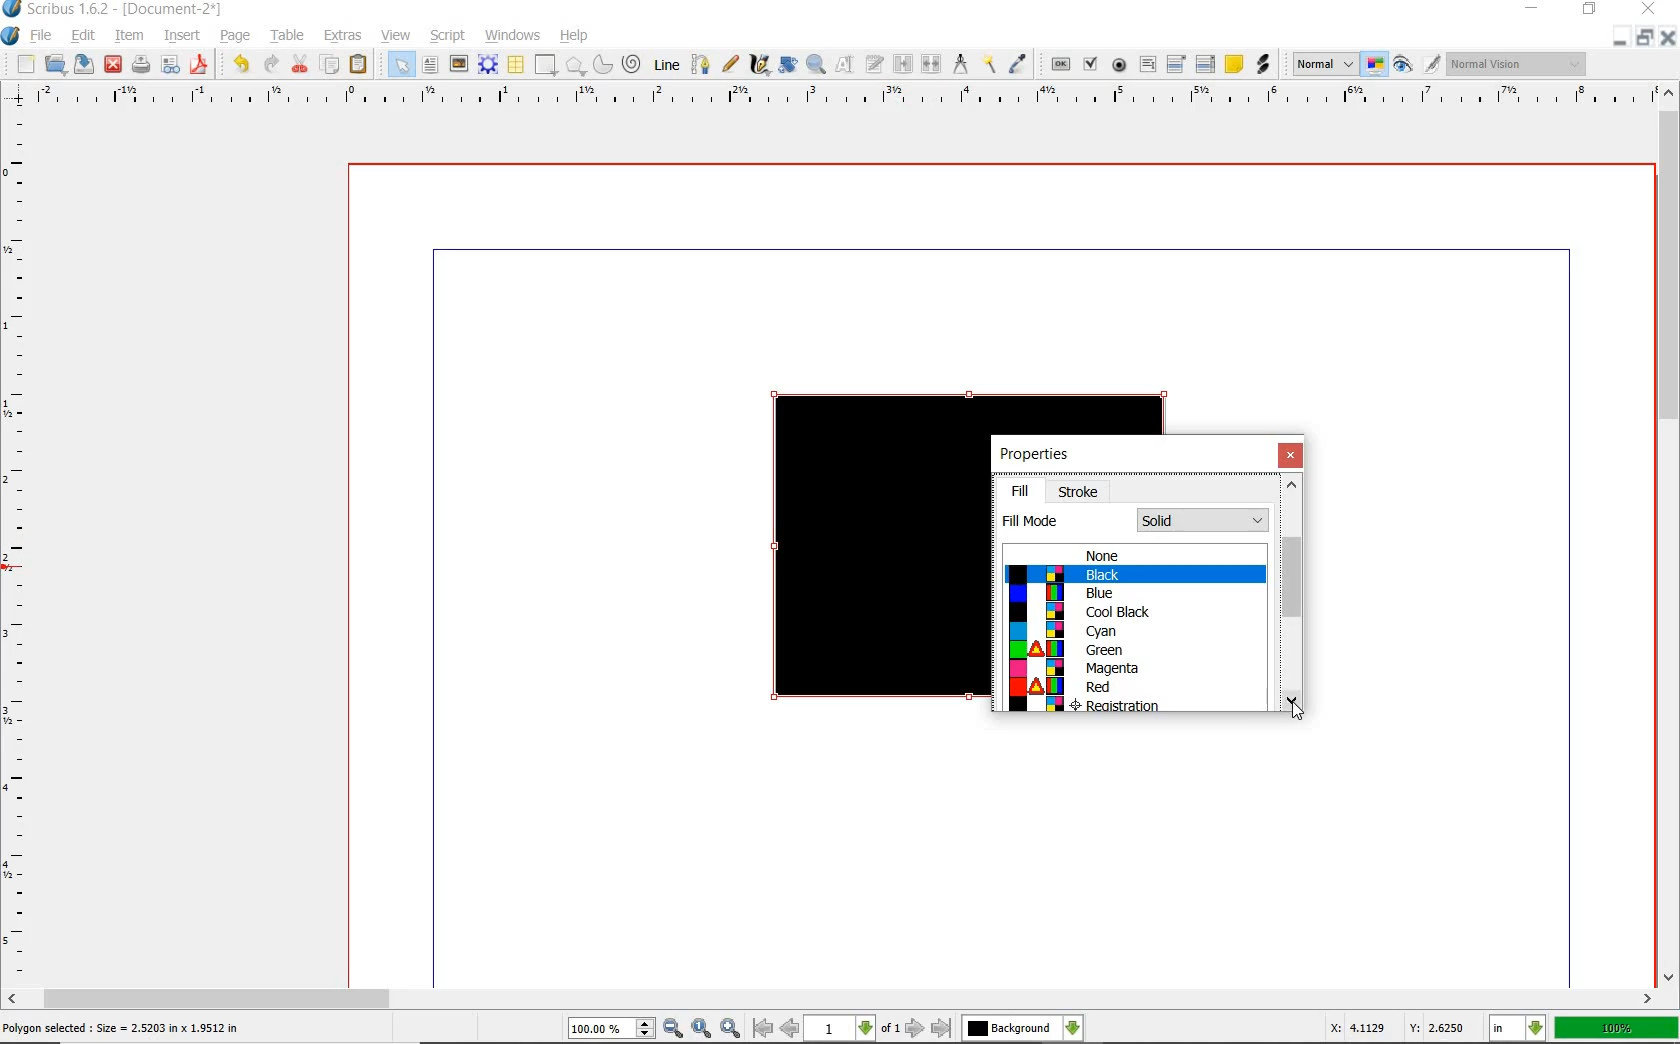 The height and width of the screenshot is (1044, 1680). What do you see at coordinates (1617, 43) in the screenshot?
I see `MINIMIZE` at bounding box center [1617, 43].